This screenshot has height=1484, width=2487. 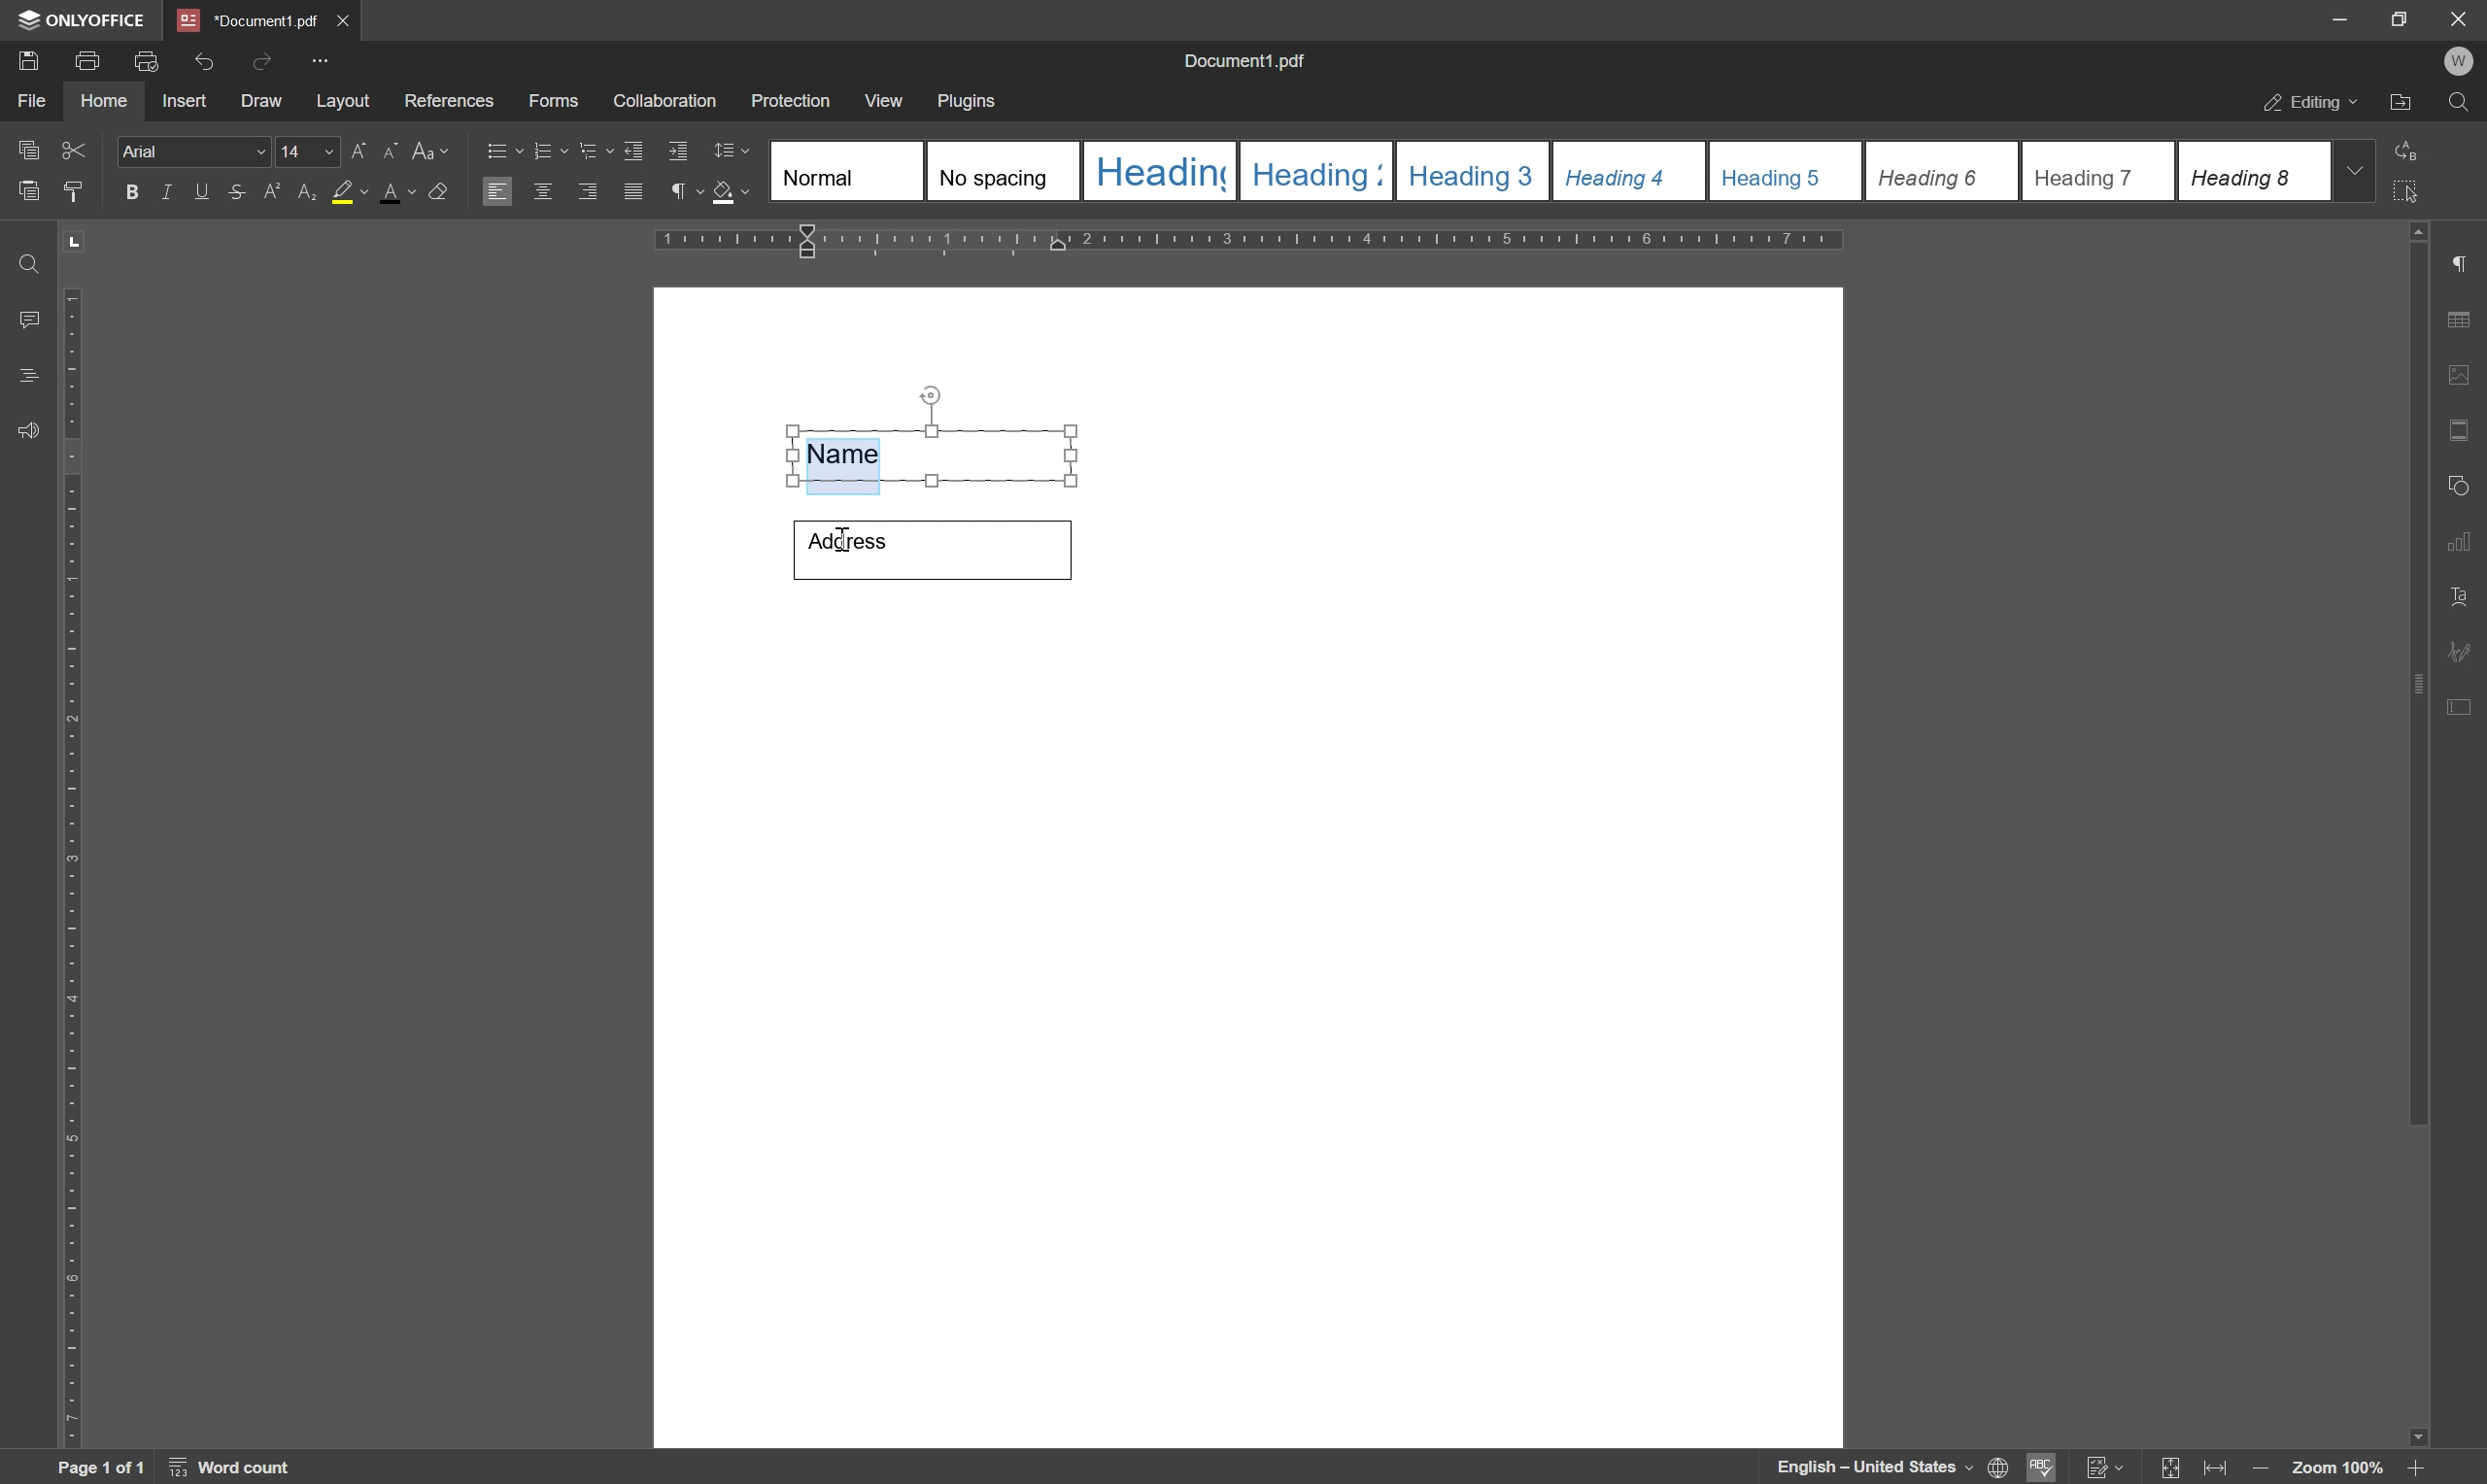 I want to click on page 1 of 1, so click(x=100, y=1468).